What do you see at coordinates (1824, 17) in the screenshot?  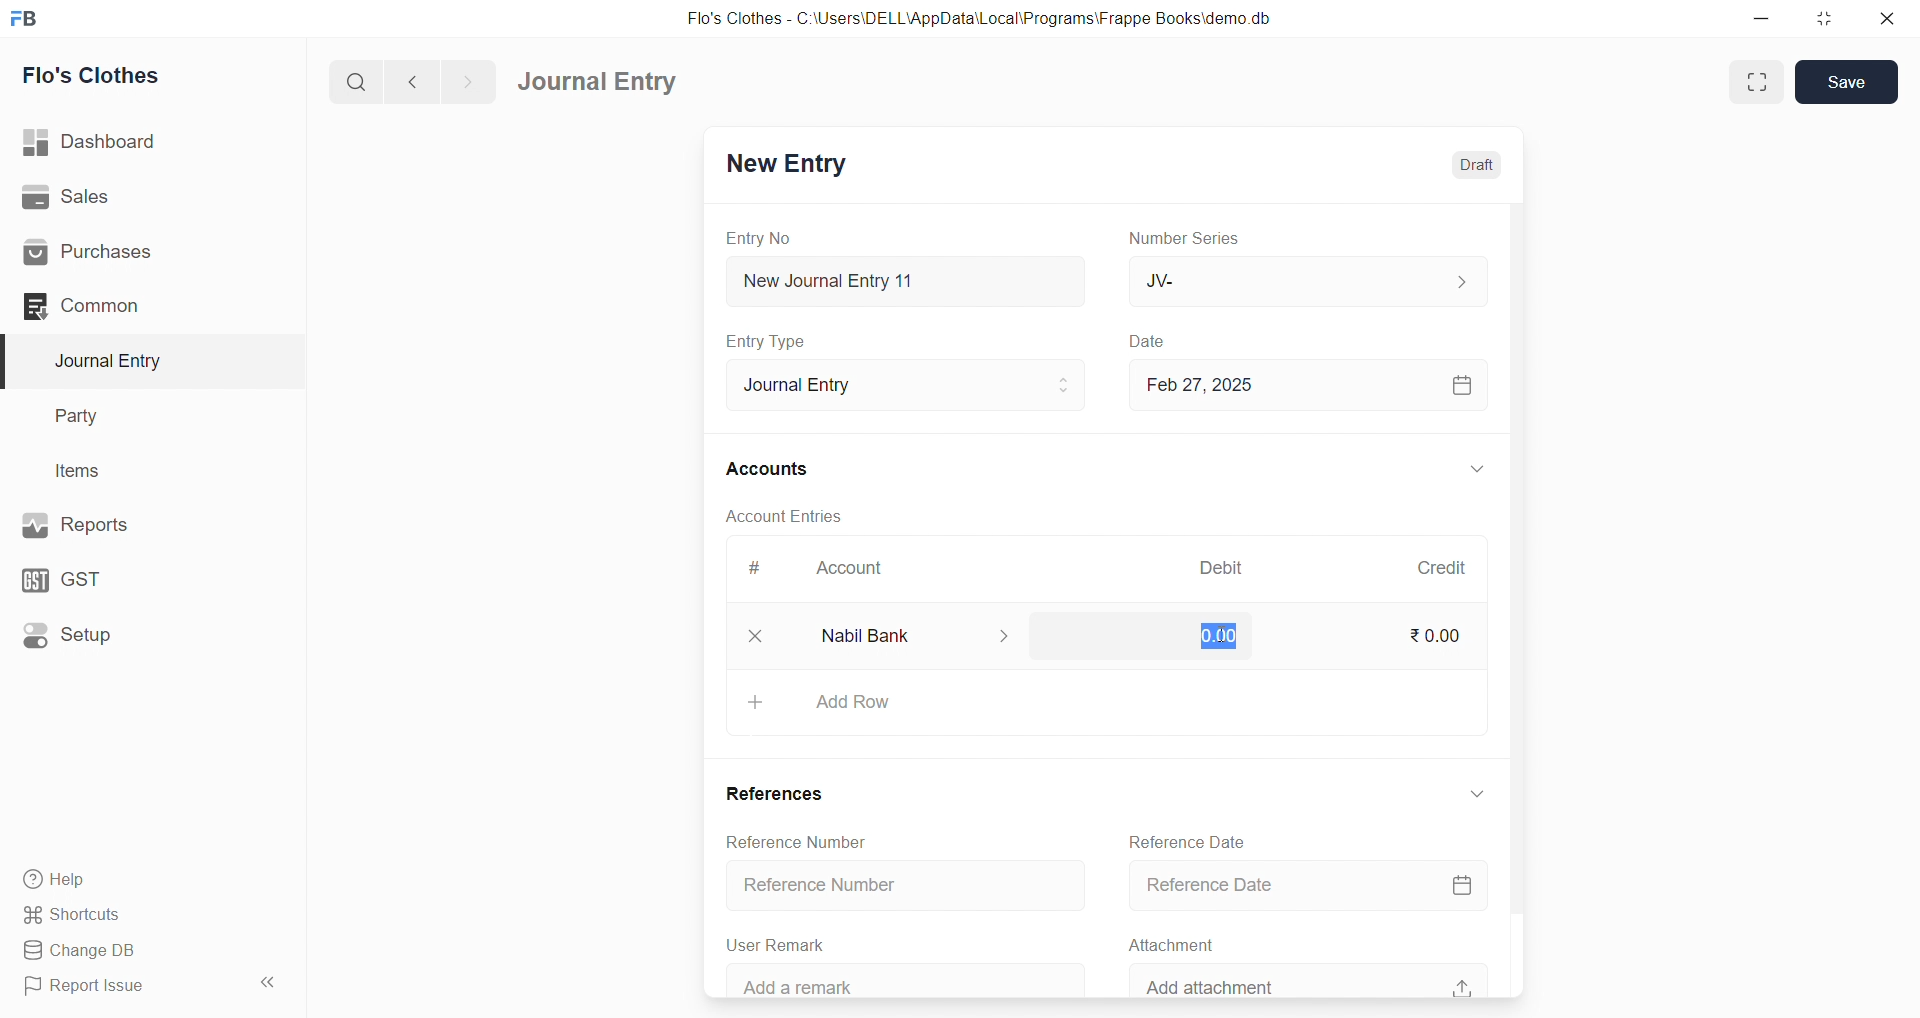 I see `resize` at bounding box center [1824, 17].